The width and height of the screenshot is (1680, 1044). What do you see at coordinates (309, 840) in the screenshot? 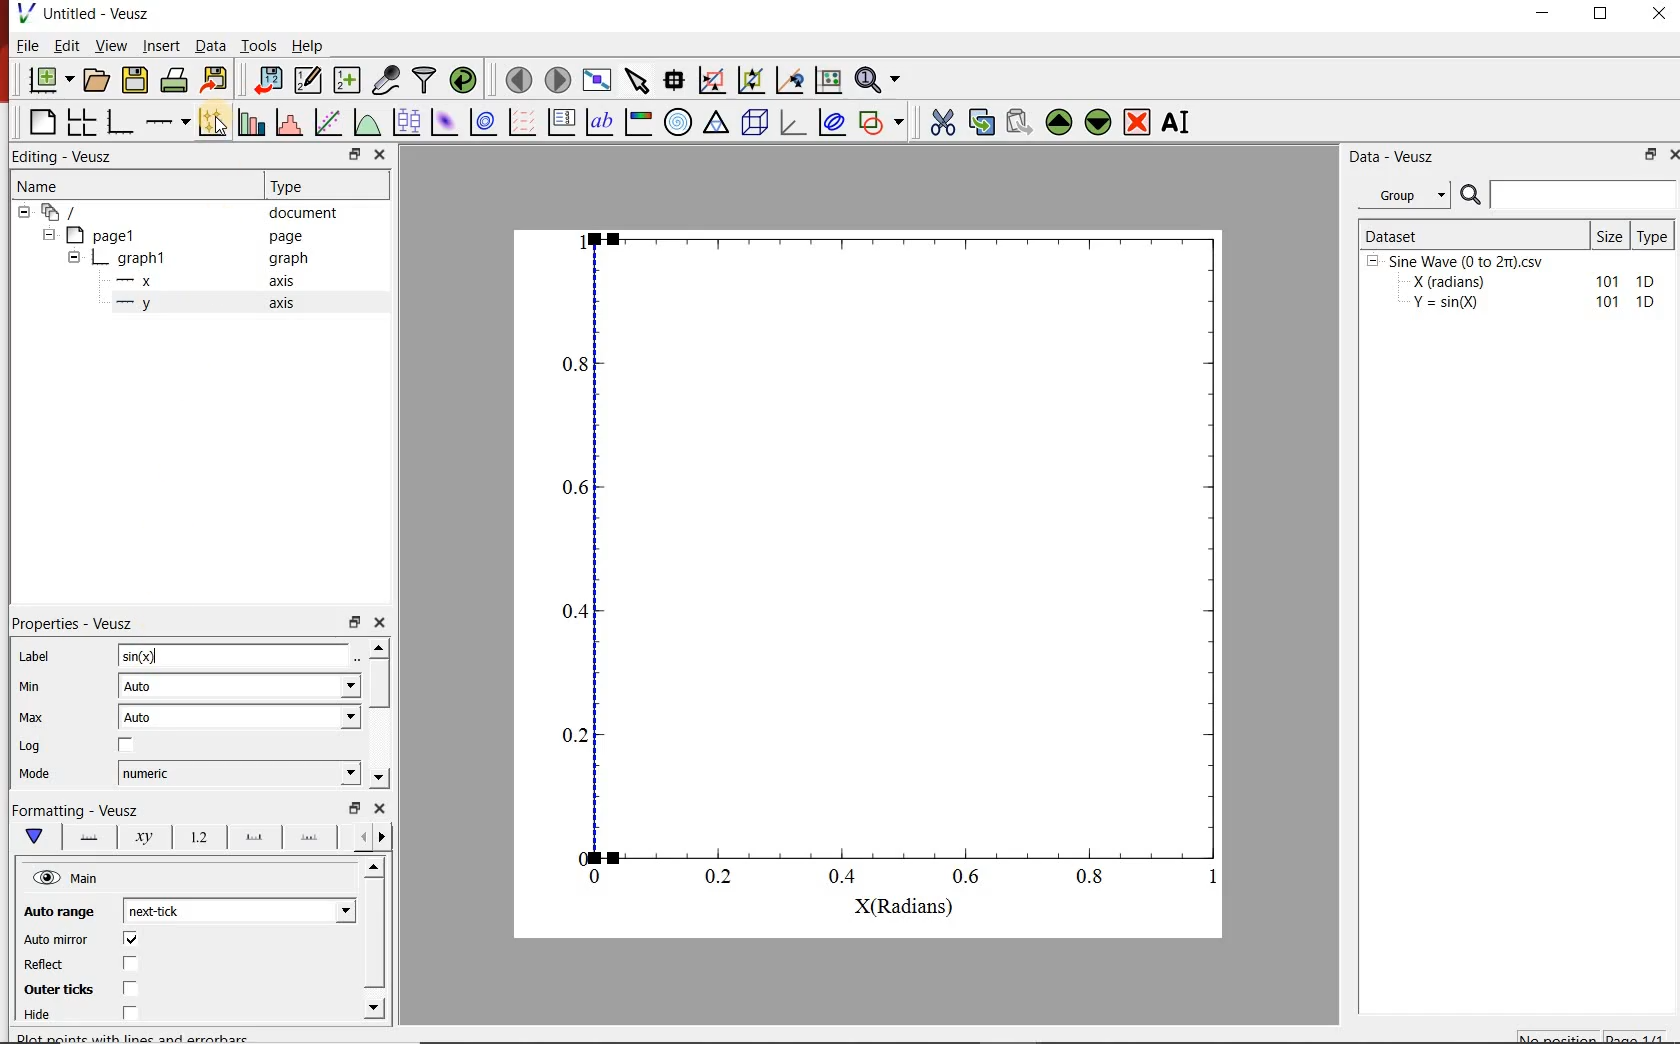
I see `options` at bounding box center [309, 840].